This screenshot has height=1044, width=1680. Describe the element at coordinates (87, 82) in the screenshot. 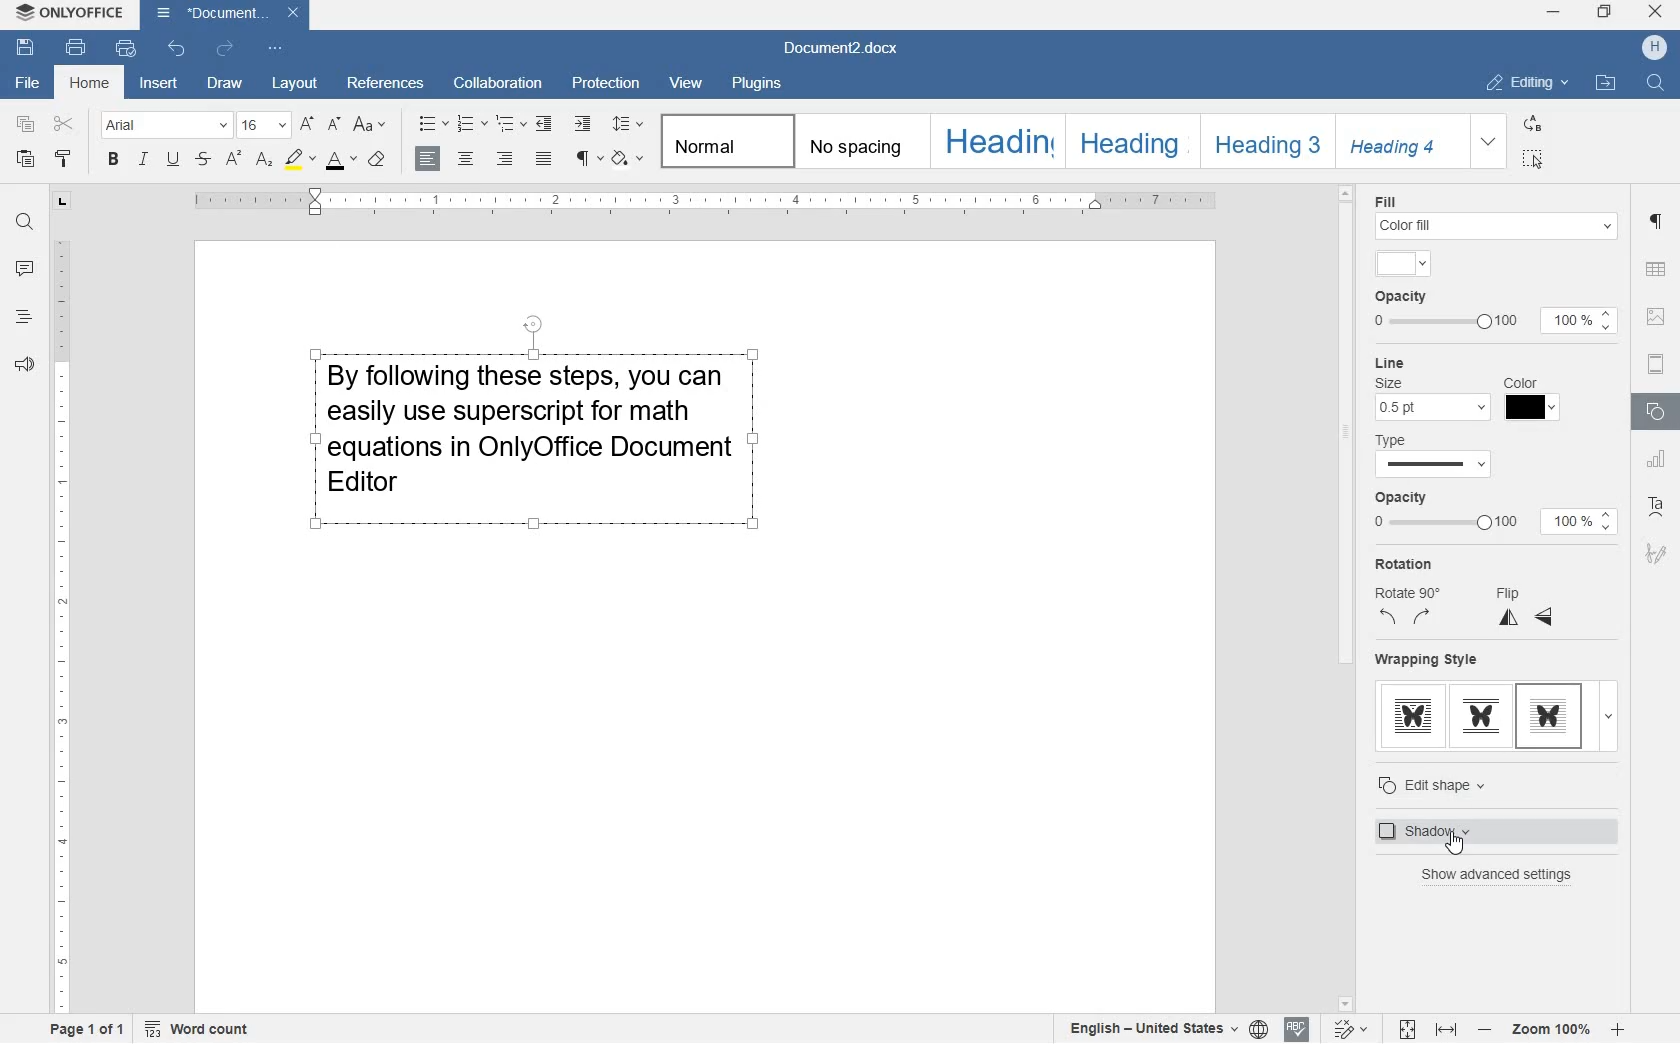

I see `home` at that location.